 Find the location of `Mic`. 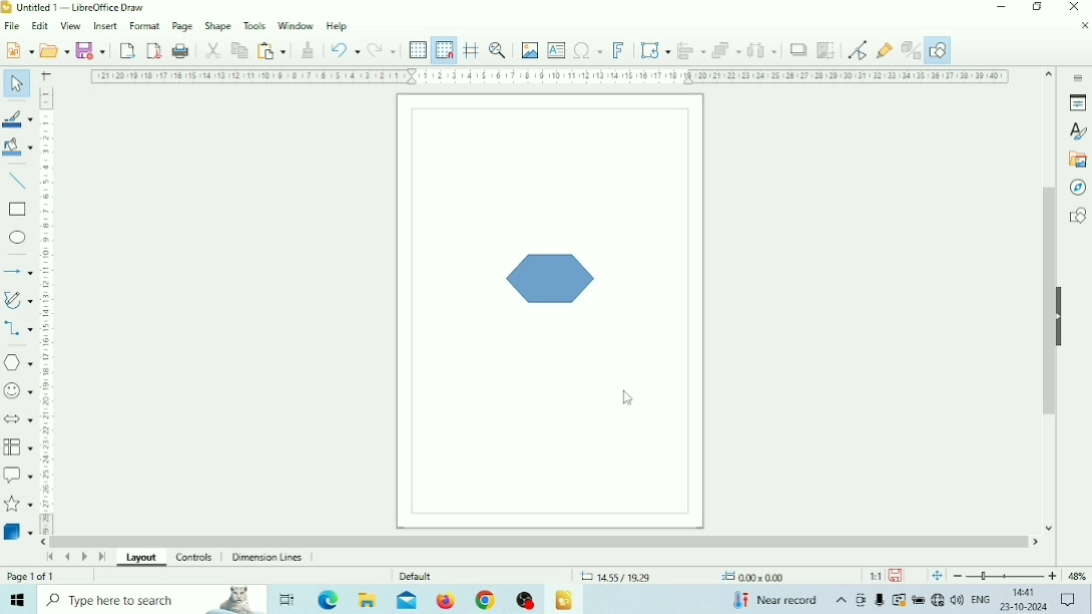

Mic is located at coordinates (880, 600).